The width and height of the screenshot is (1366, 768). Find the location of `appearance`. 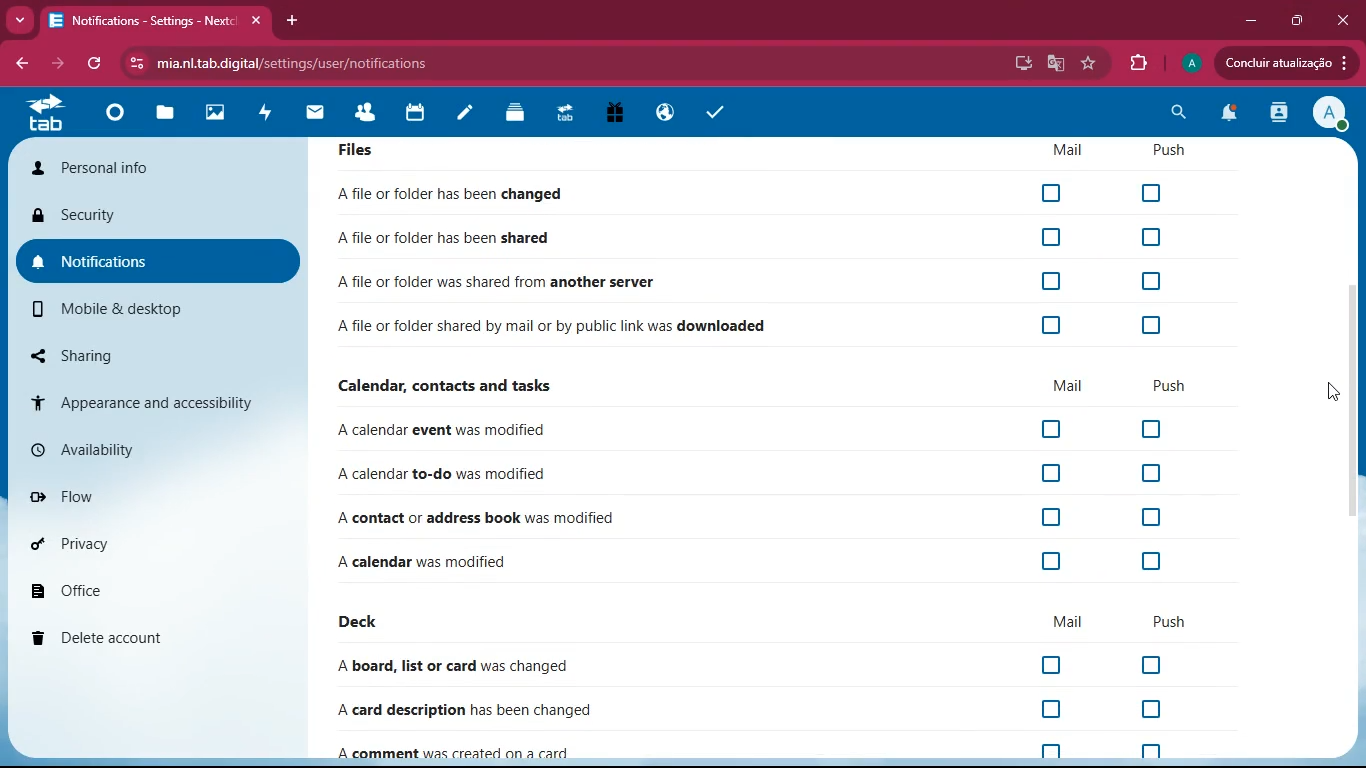

appearance is located at coordinates (140, 400).